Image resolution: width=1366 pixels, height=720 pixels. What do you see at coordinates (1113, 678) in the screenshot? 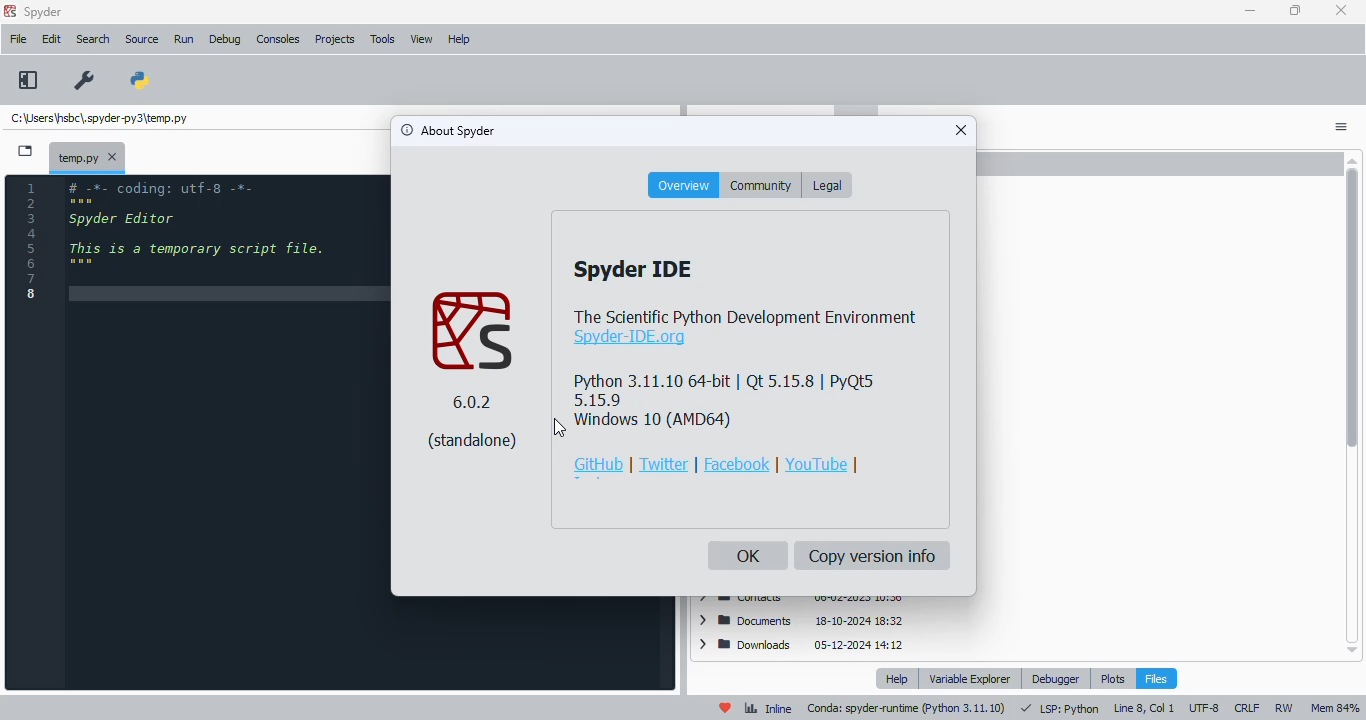
I see `plots` at bounding box center [1113, 678].